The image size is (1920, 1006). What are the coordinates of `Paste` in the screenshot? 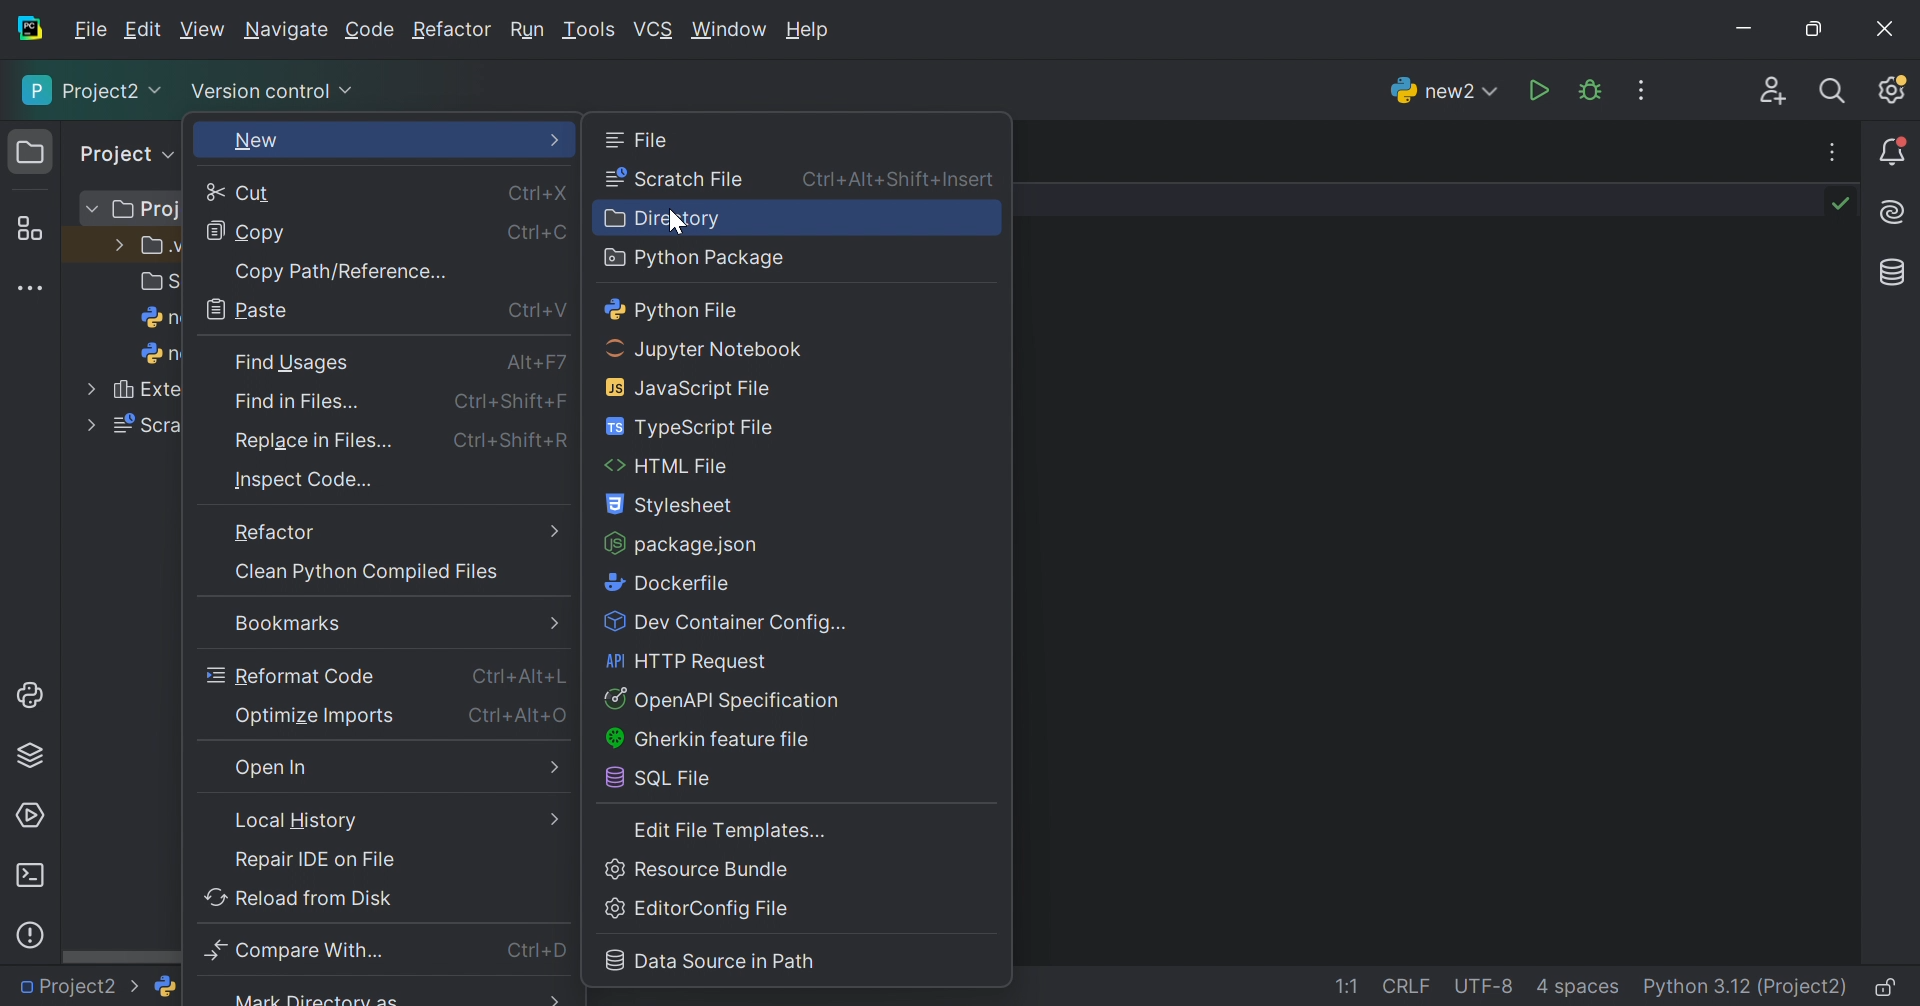 It's located at (253, 310).